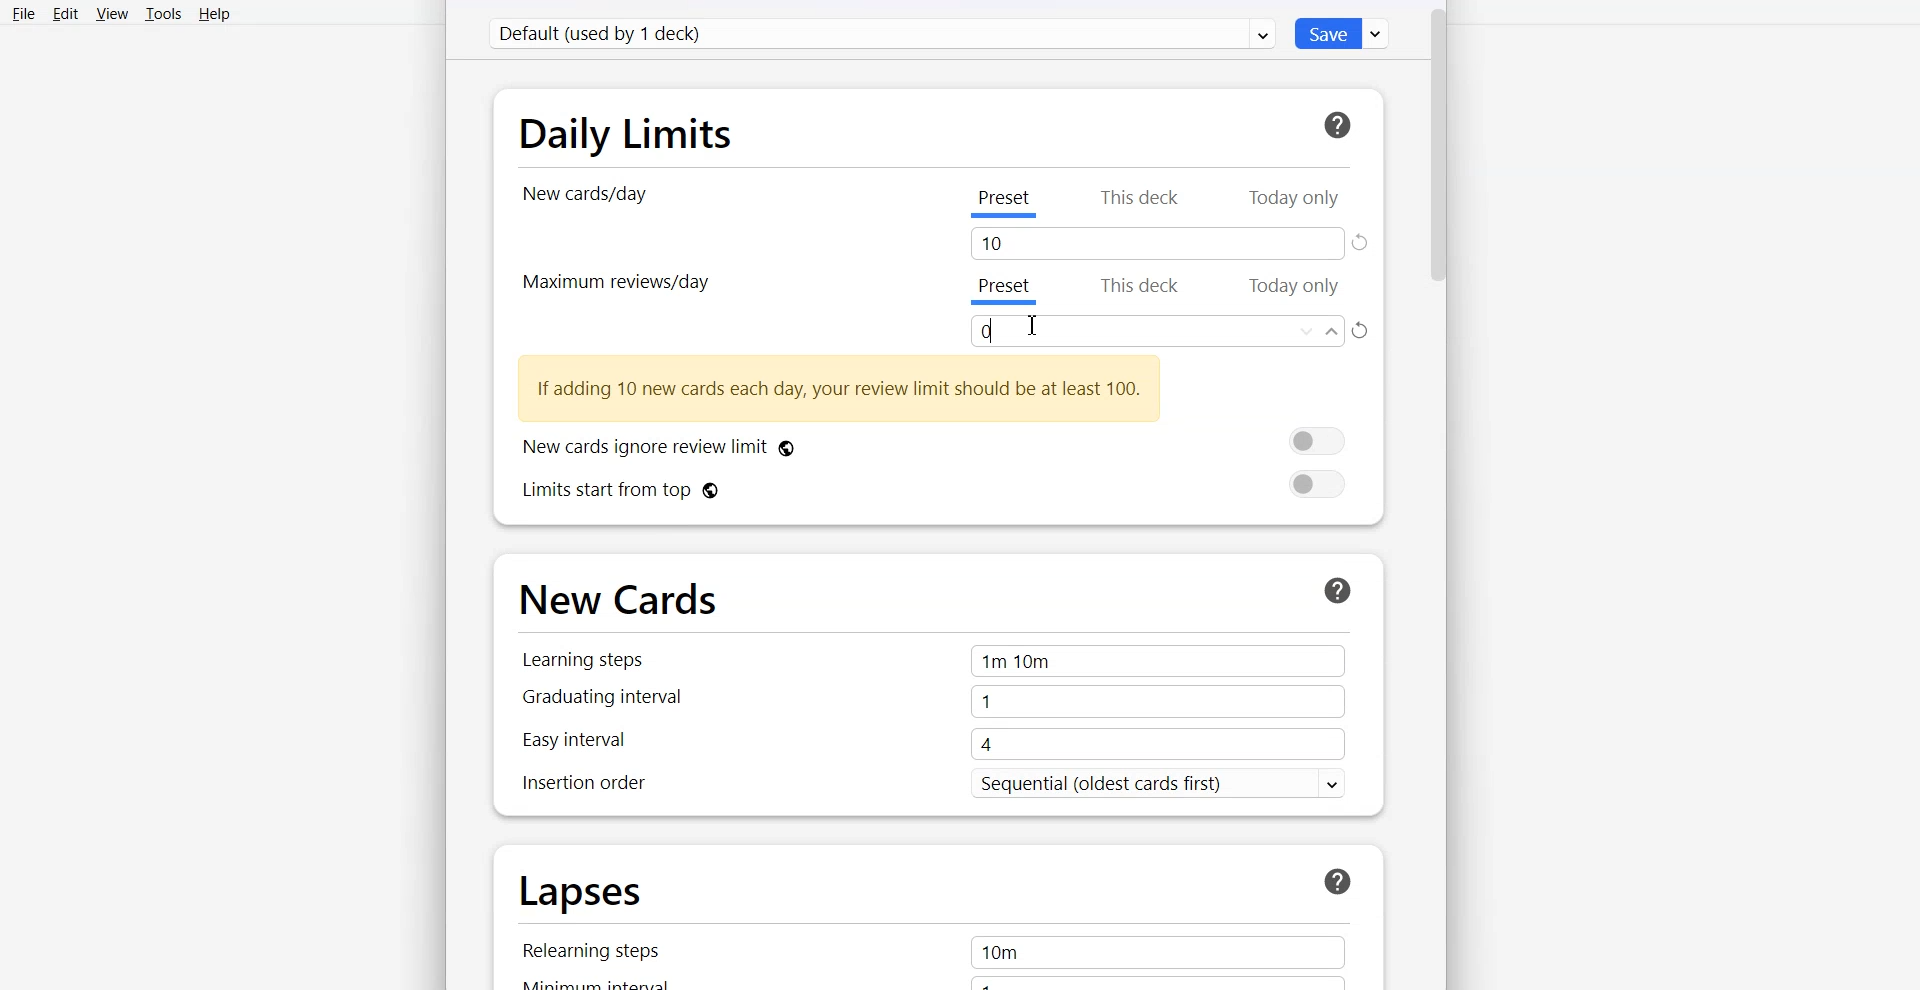  What do you see at coordinates (1297, 289) in the screenshot?
I see `Today Only` at bounding box center [1297, 289].